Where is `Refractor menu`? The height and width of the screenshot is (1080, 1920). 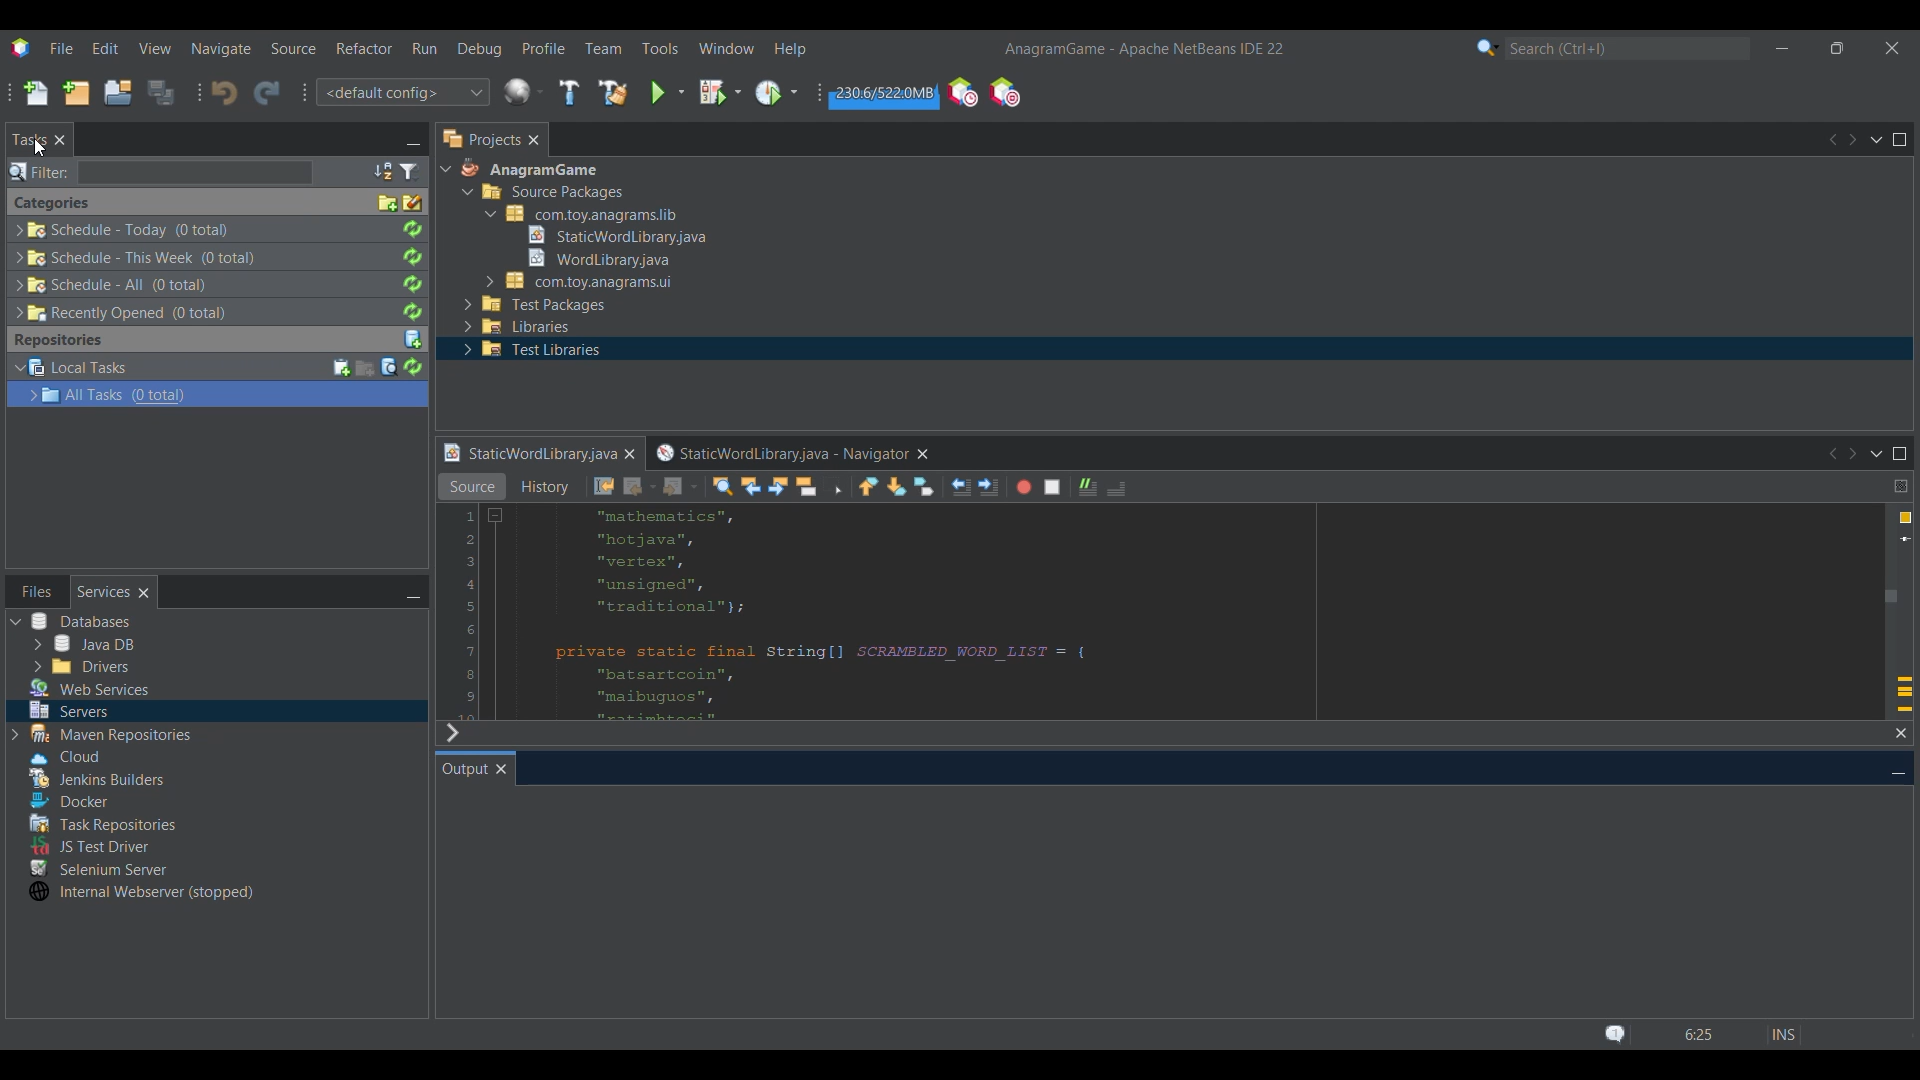 Refractor menu is located at coordinates (365, 48).